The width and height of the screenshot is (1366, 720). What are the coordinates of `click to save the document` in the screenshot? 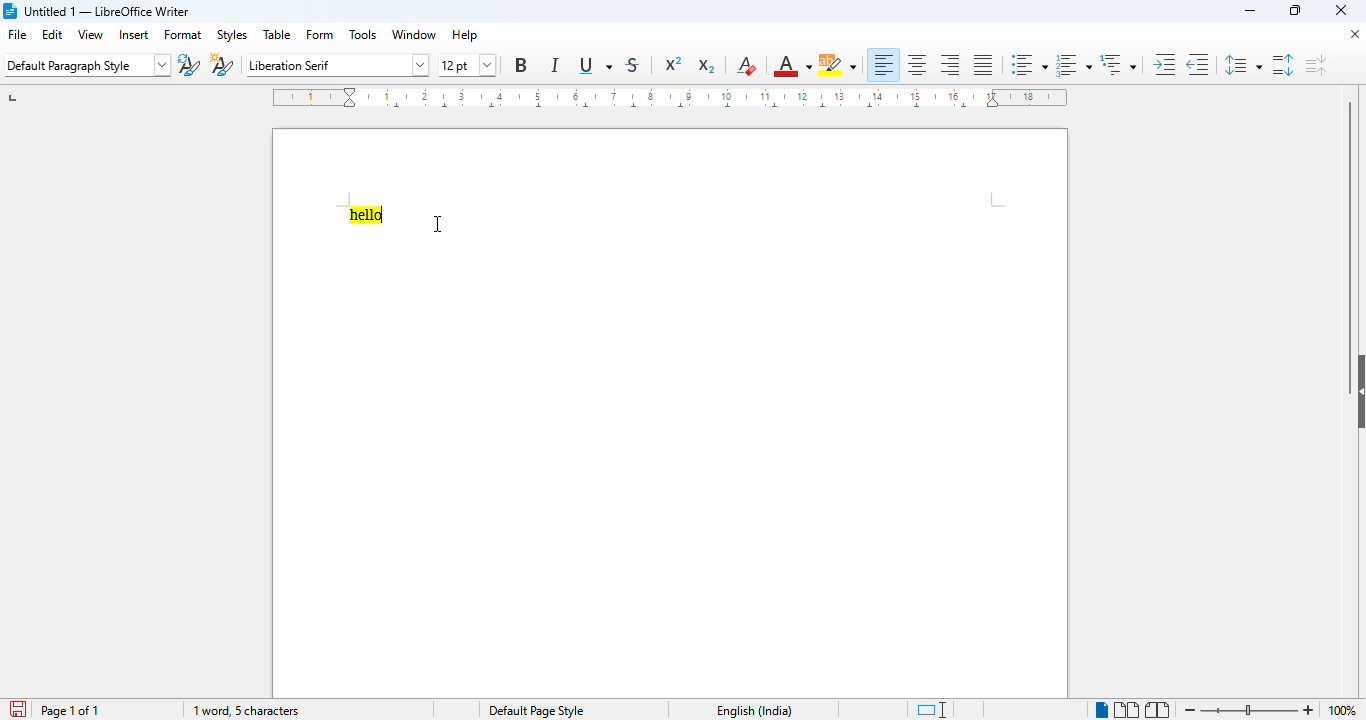 It's located at (19, 709).